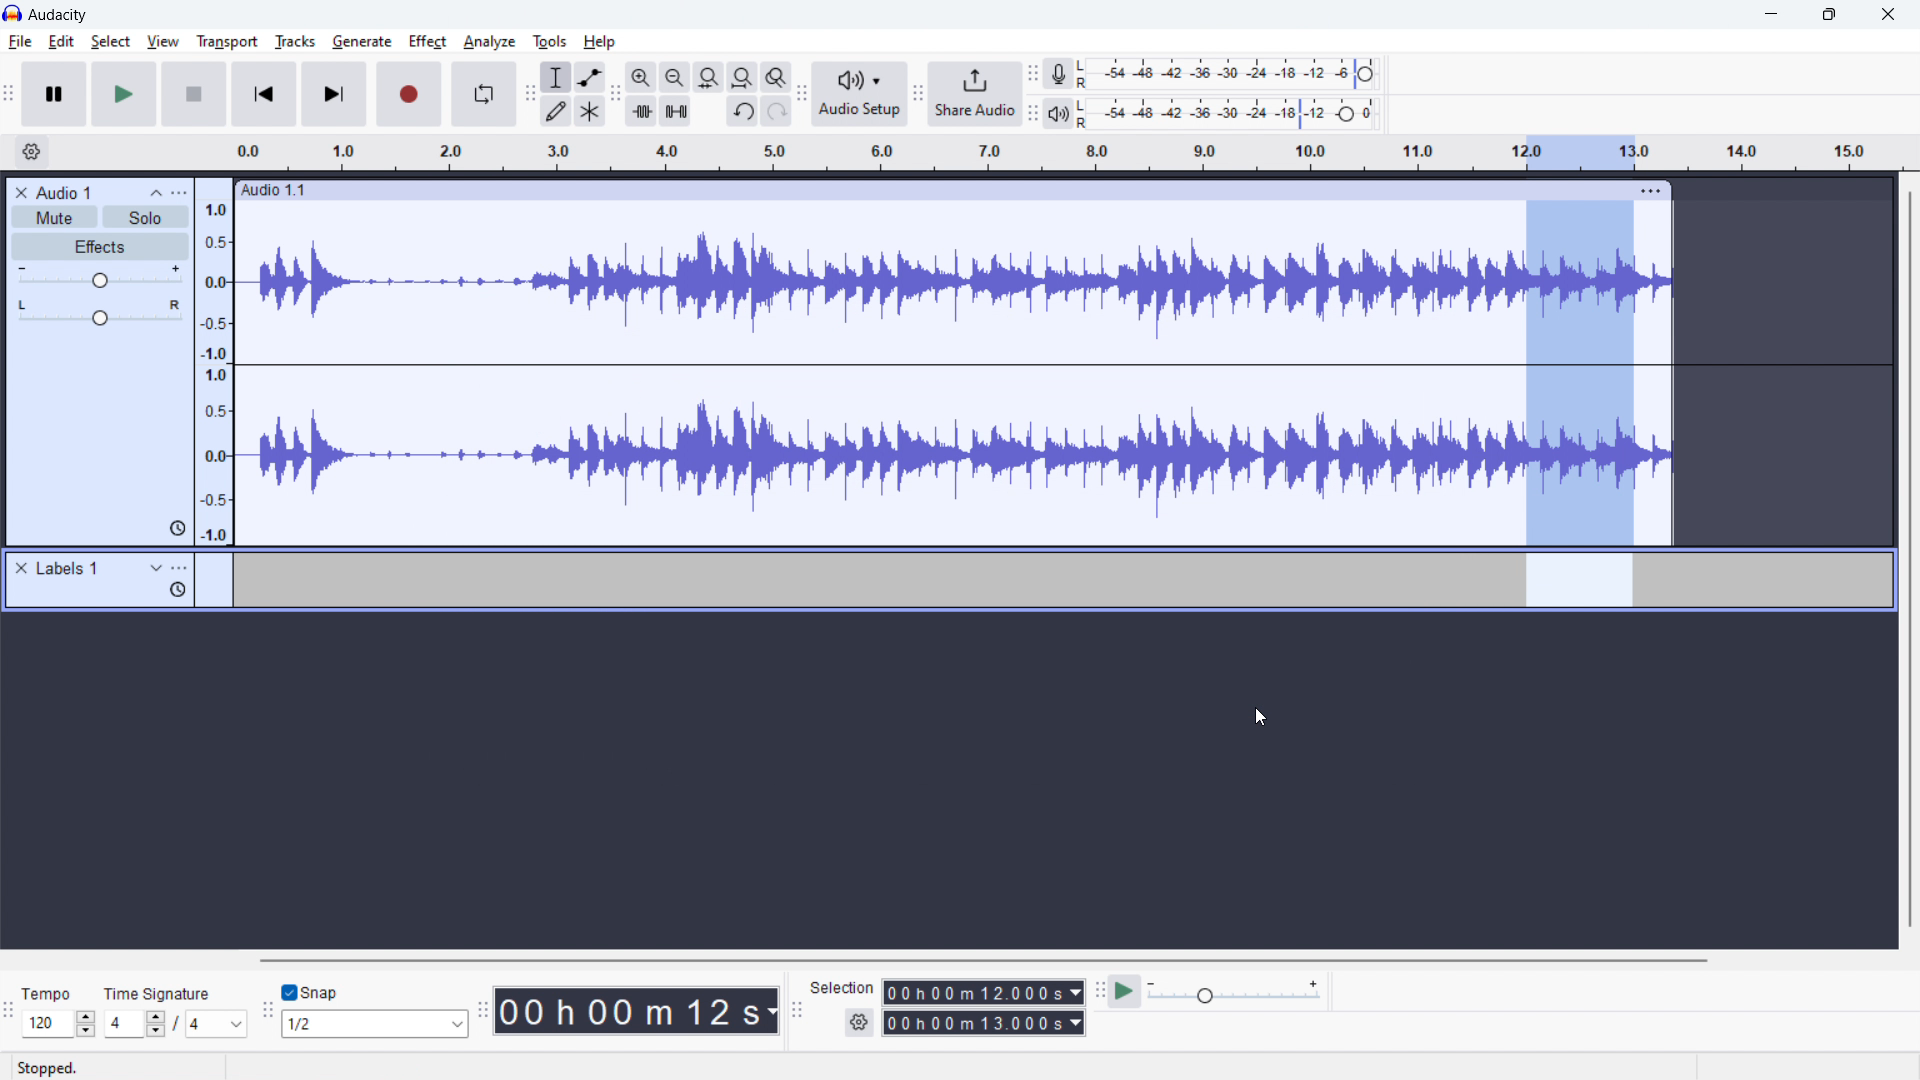 The image size is (1920, 1080). I want to click on analyze, so click(487, 43).